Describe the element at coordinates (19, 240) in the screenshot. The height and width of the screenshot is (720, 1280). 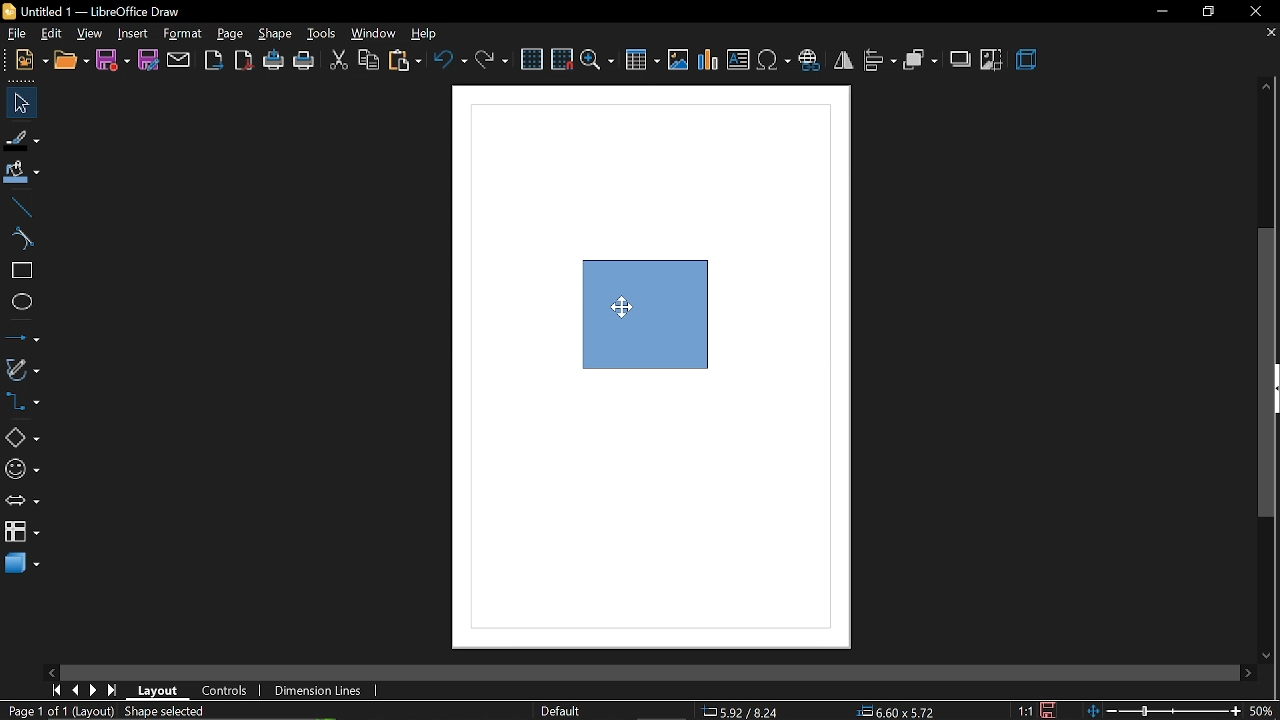
I see `curve` at that location.